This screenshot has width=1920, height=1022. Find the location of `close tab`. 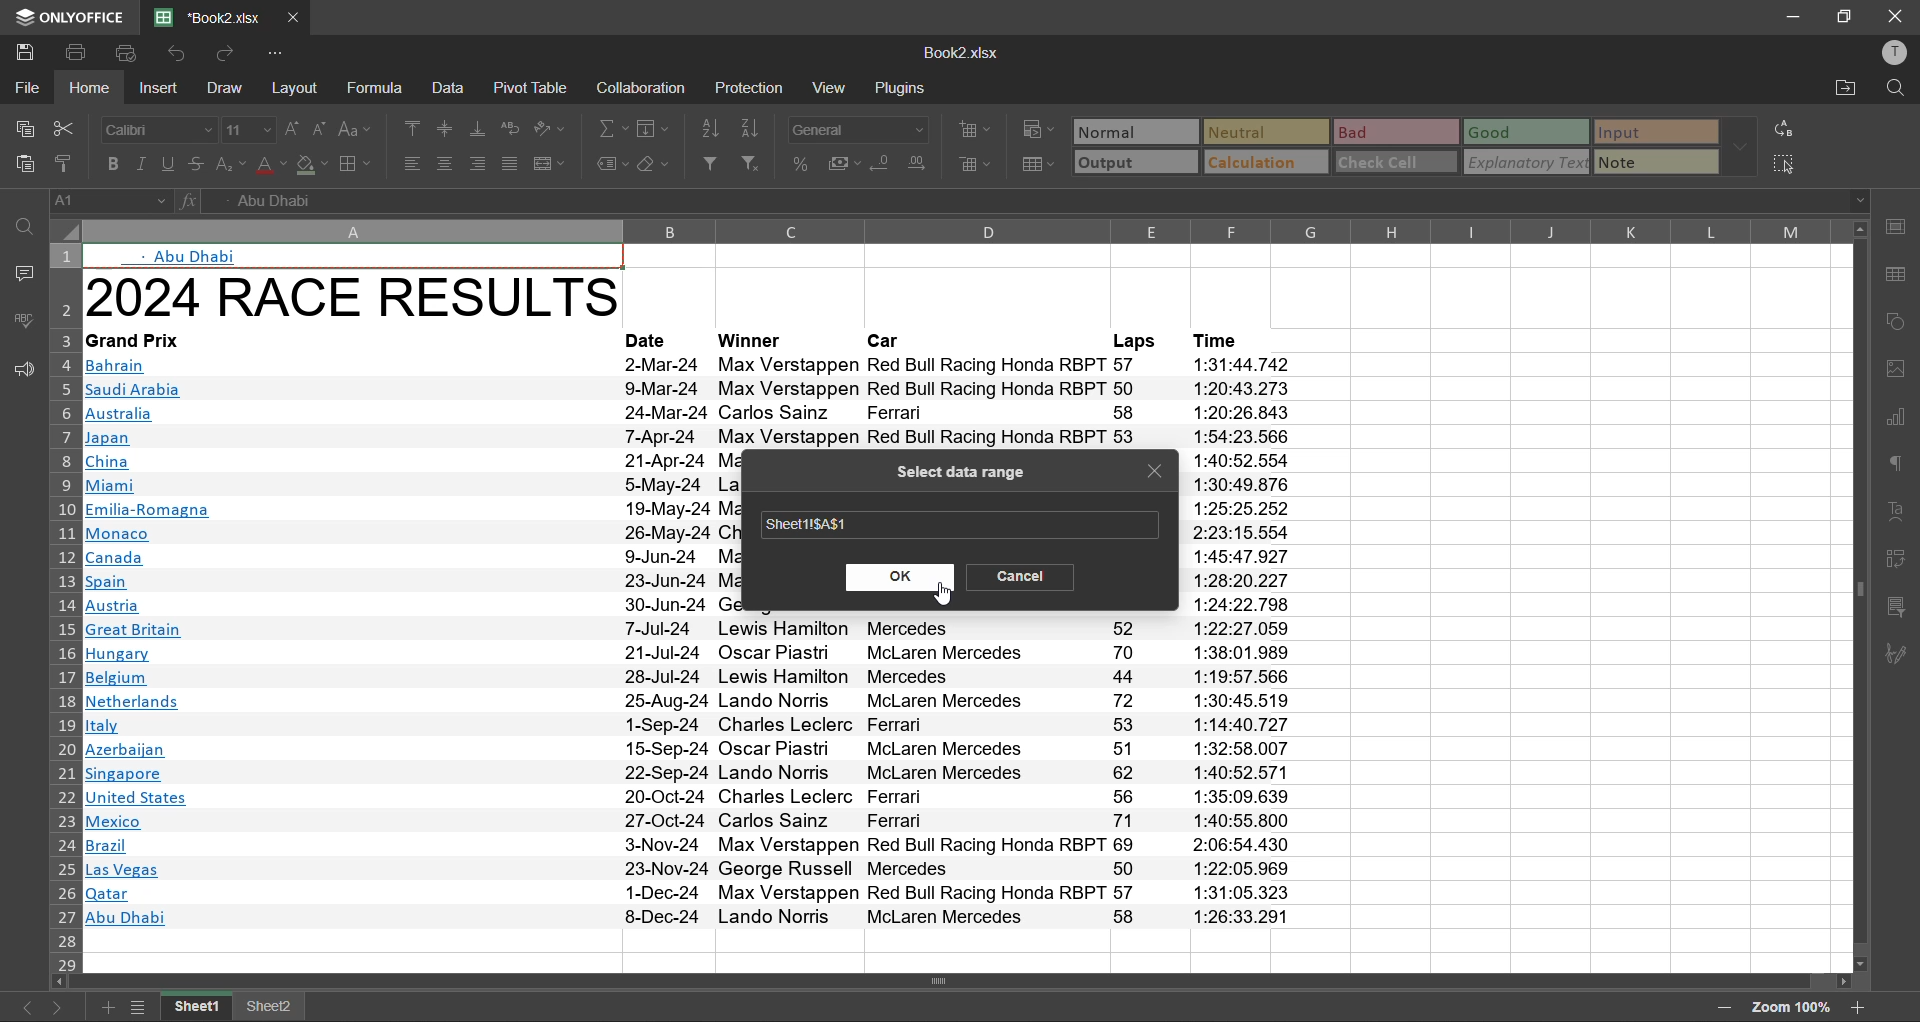

close tab is located at coordinates (1159, 470).